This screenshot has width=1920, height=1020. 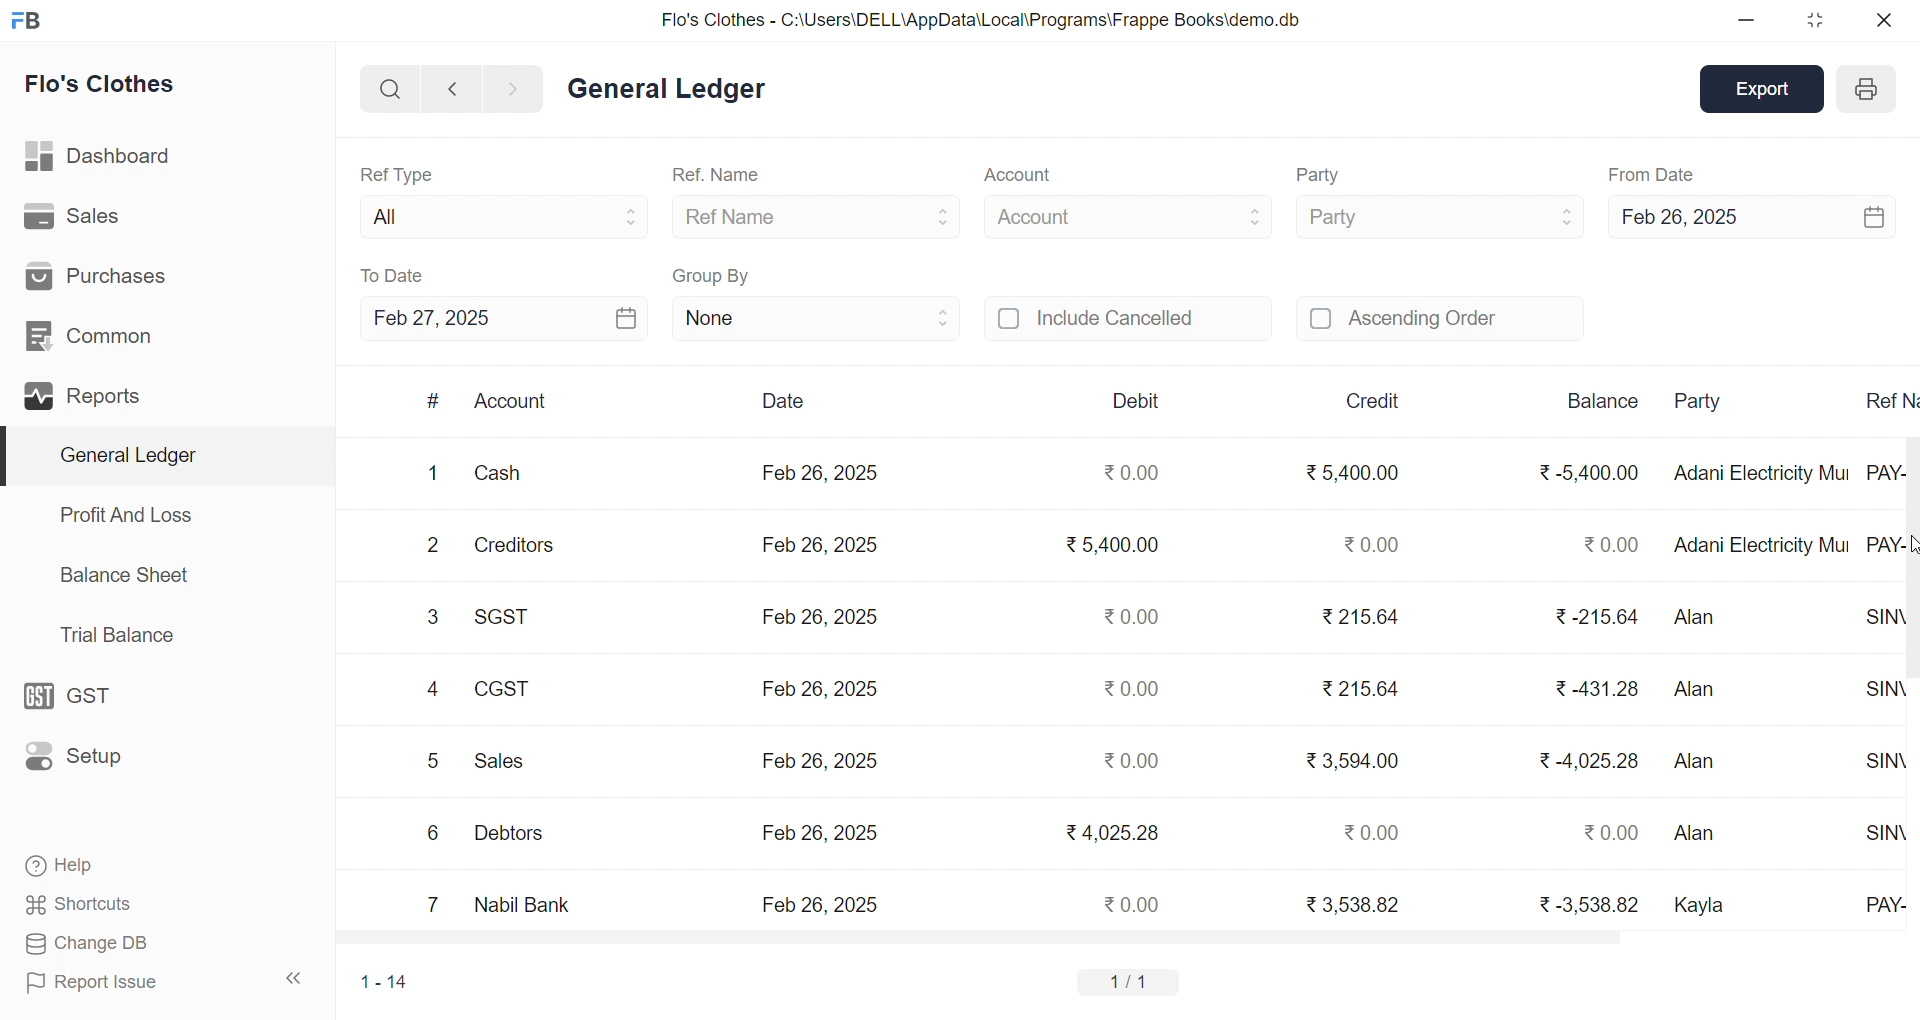 What do you see at coordinates (1696, 615) in the screenshot?
I see `Alan` at bounding box center [1696, 615].